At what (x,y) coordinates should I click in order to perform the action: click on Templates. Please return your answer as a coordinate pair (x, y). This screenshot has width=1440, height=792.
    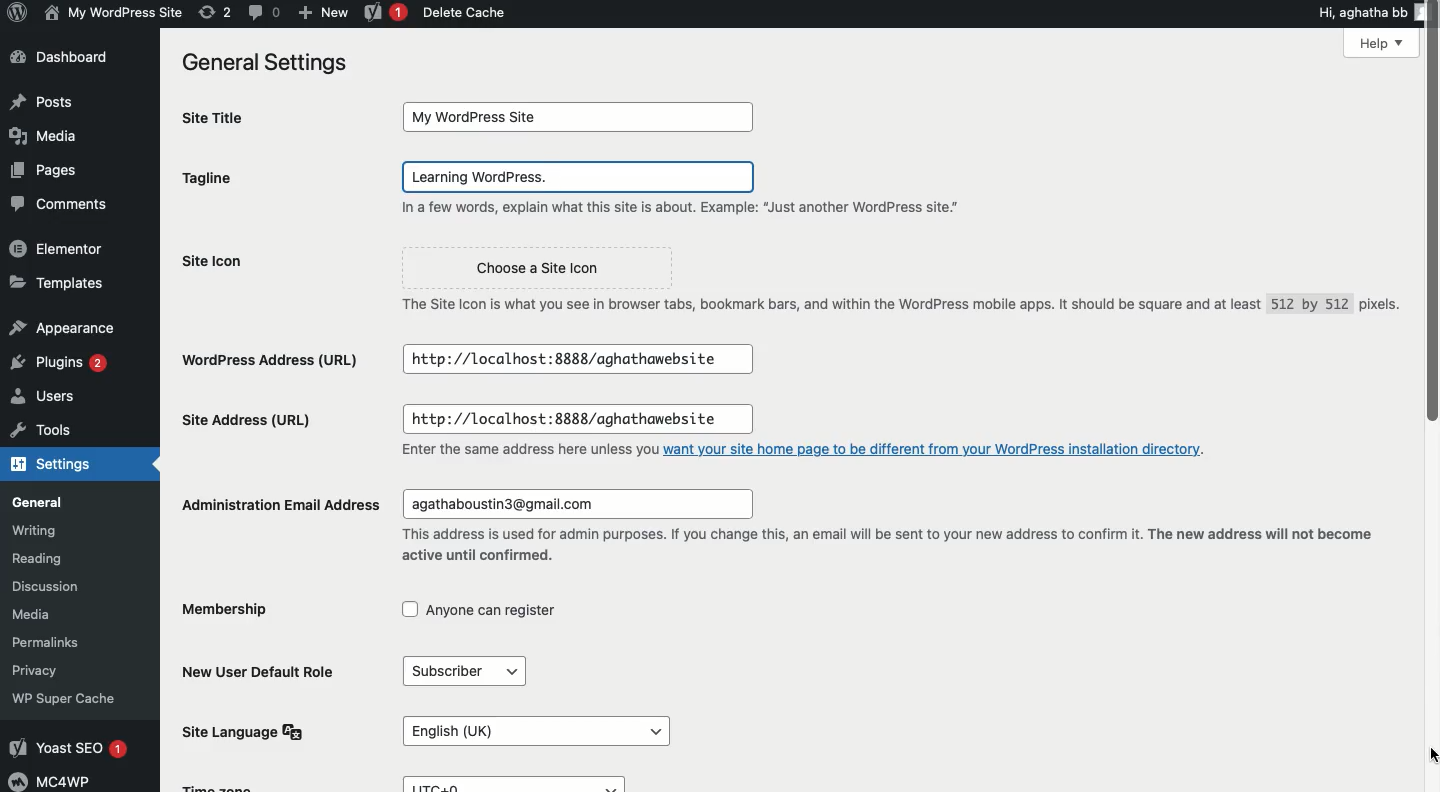
    Looking at the image, I should click on (59, 283).